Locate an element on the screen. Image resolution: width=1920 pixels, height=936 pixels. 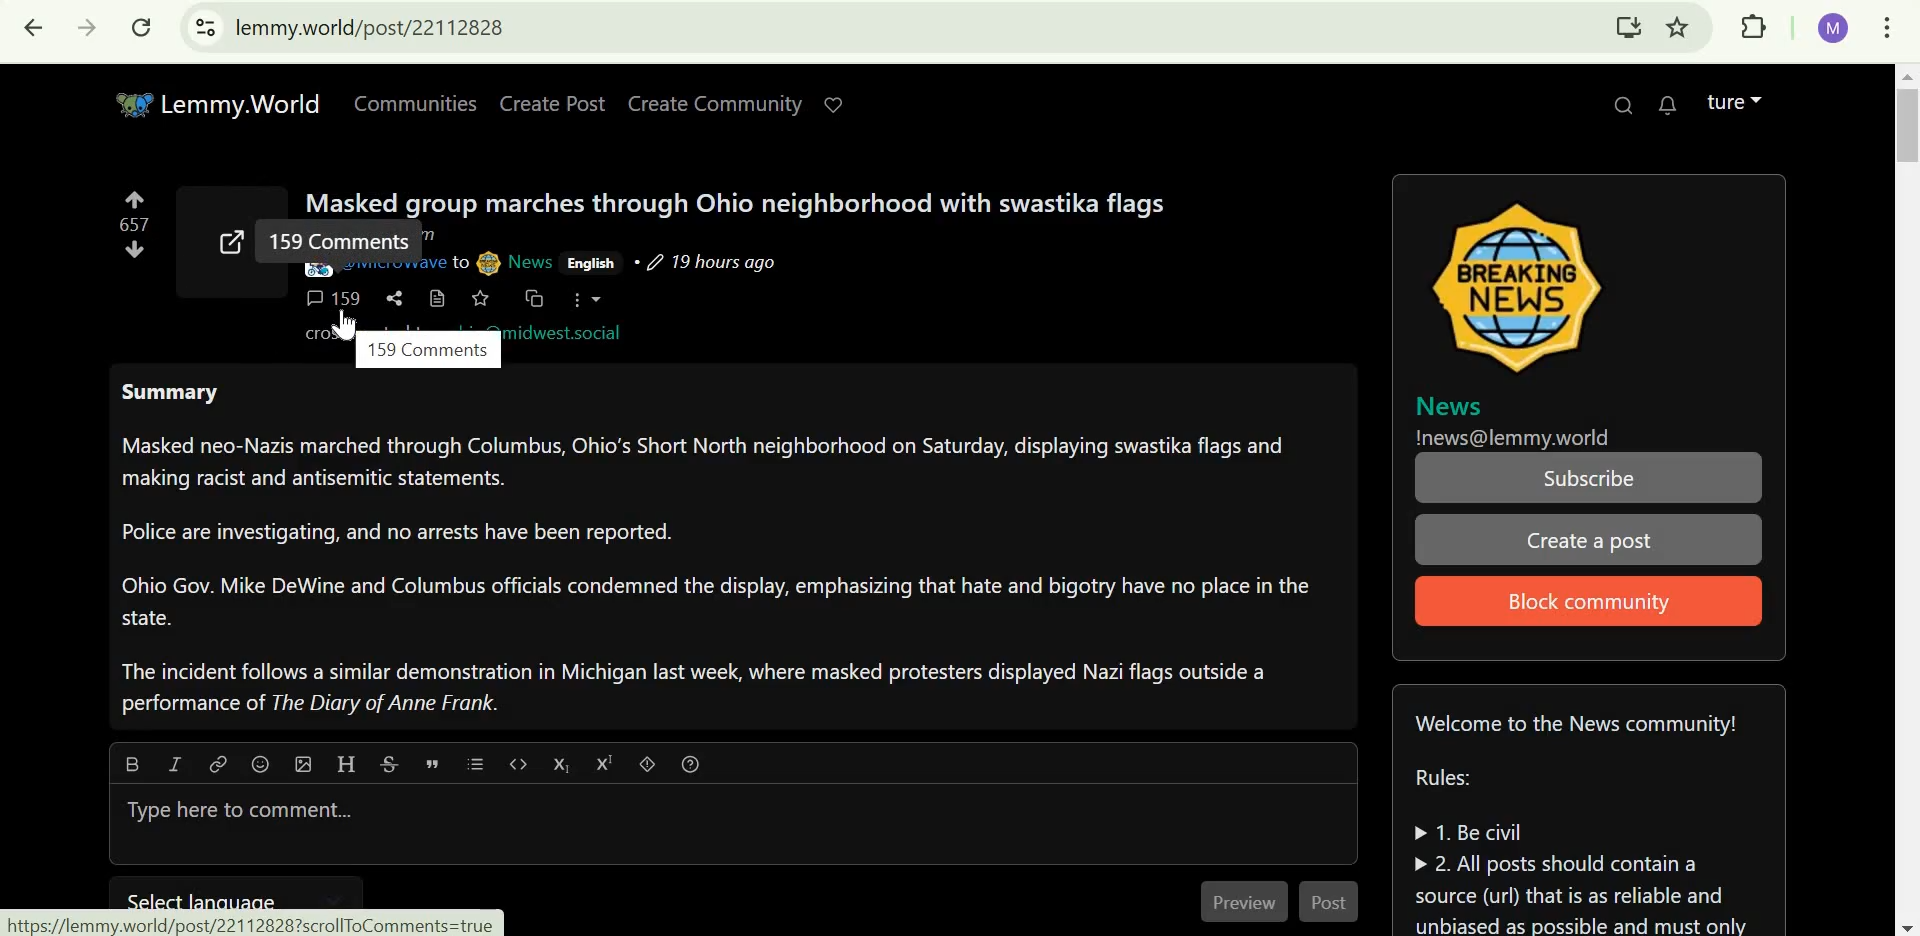
search is located at coordinates (1623, 104).